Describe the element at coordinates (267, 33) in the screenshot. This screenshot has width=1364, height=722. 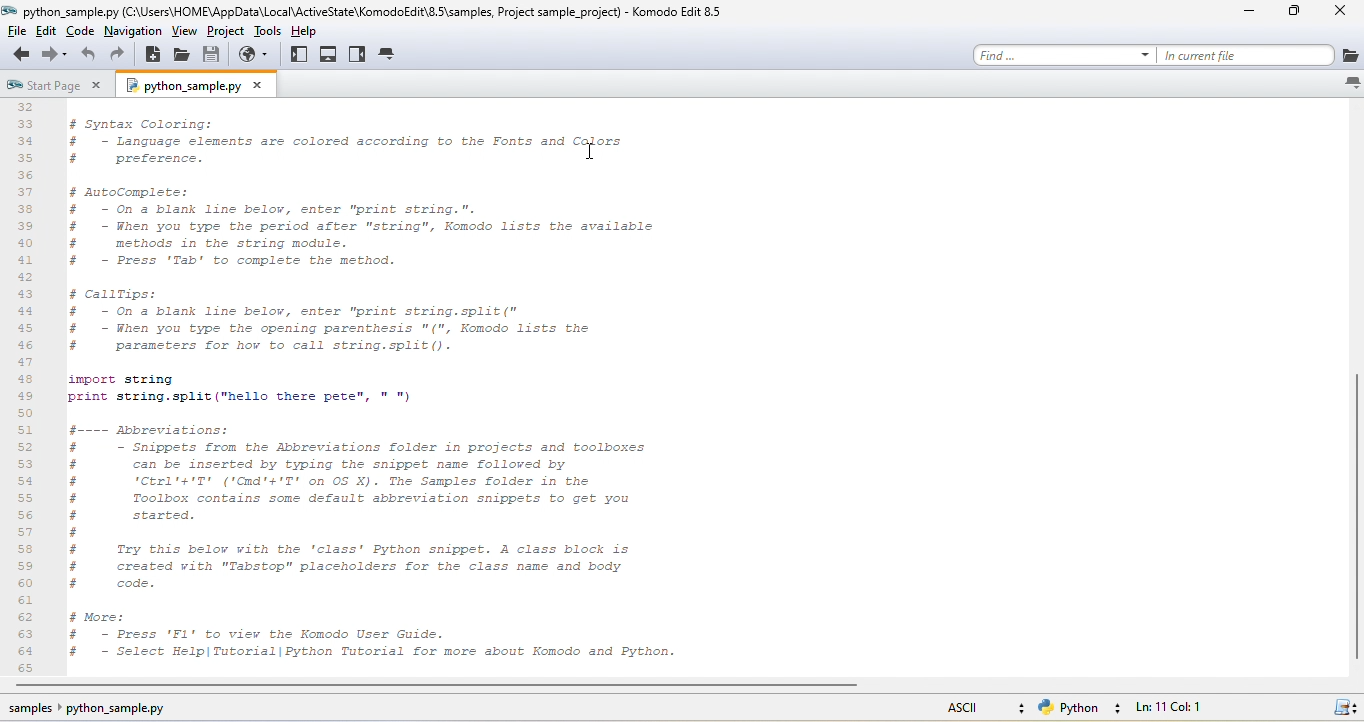
I see `tools` at that location.